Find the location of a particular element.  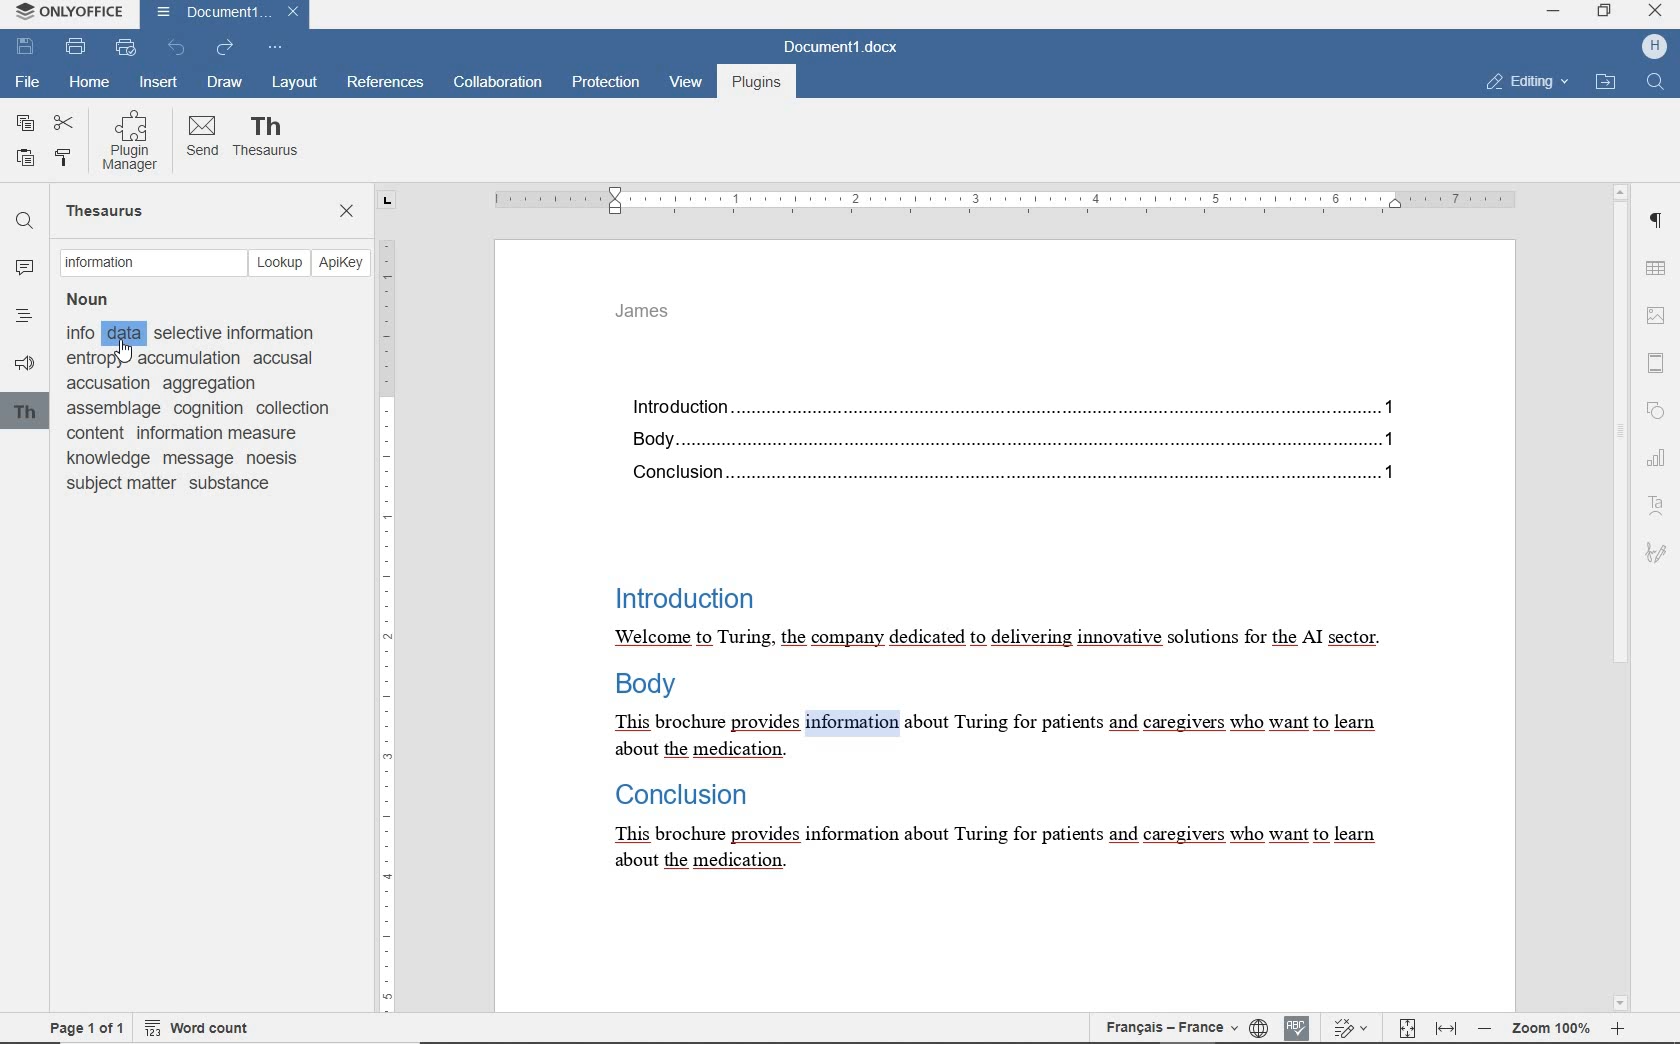

SEND is located at coordinates (202, 139).